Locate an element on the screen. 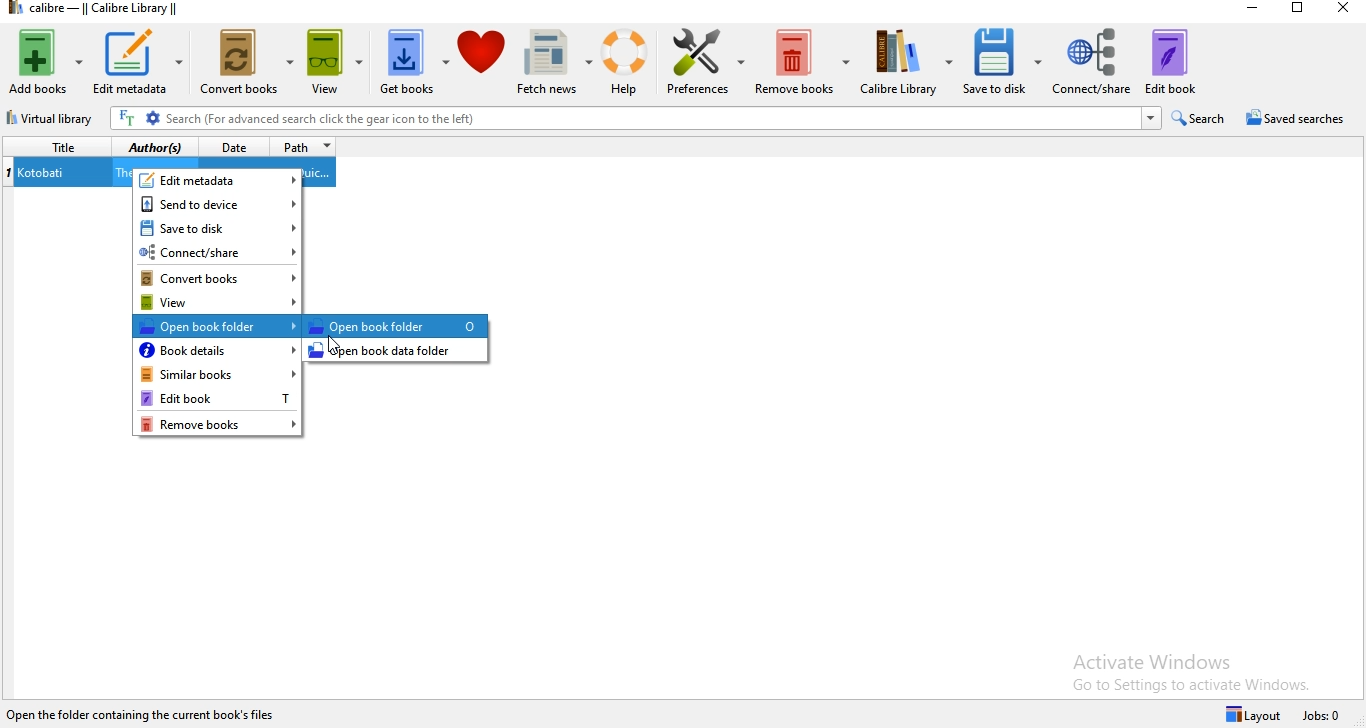 This screenshot has width=1366, height=728. minimise is located at coordinates (1254, 8).